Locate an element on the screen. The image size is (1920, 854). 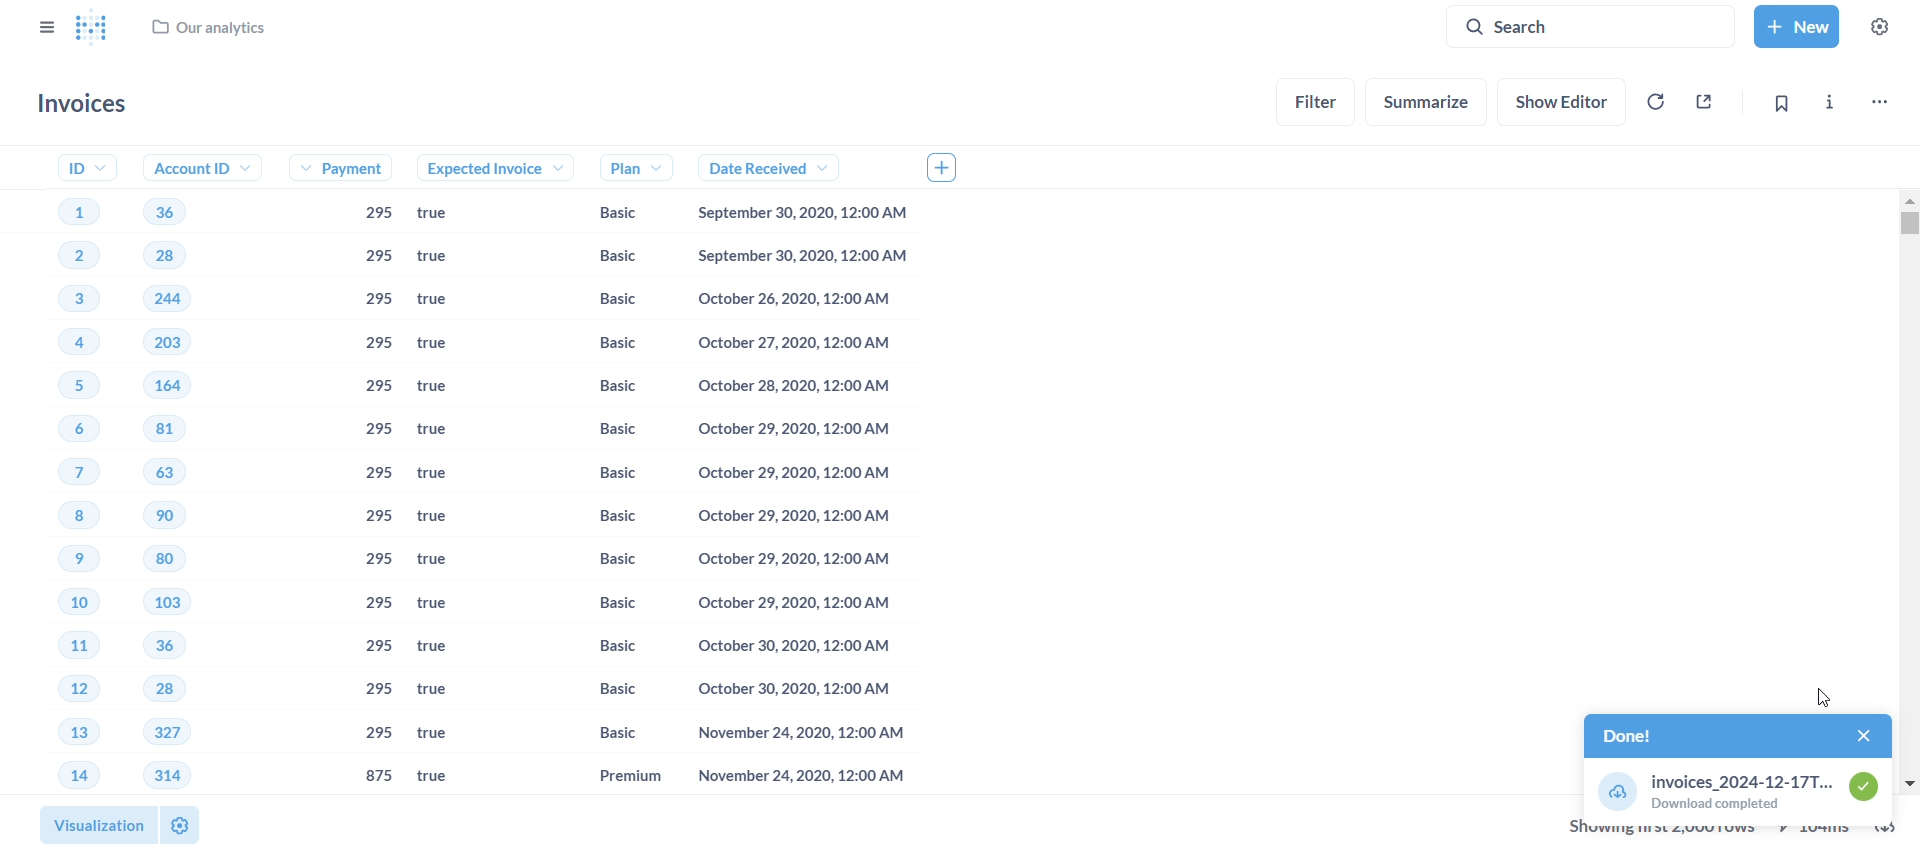
7 is located at coordinates (58, 473).